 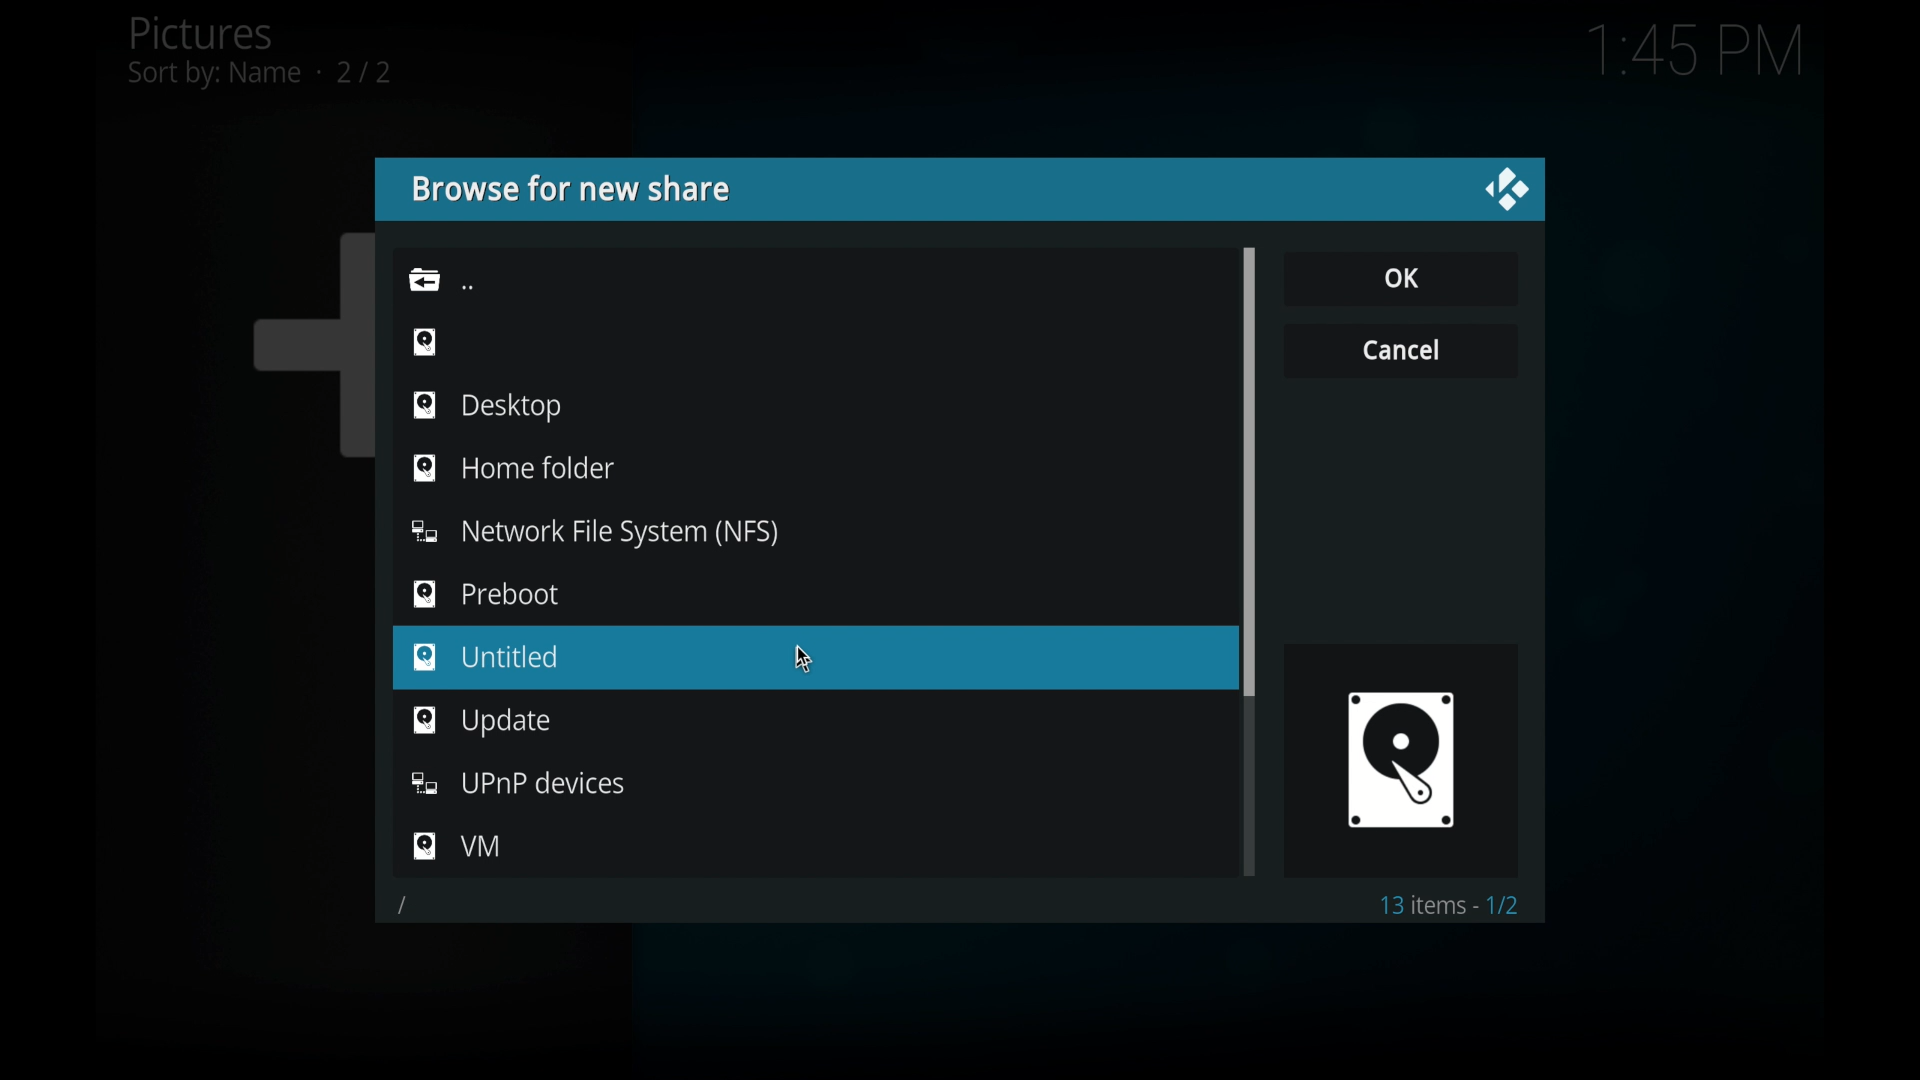 I want to click on 13 items, so click(x=1447, y=904).